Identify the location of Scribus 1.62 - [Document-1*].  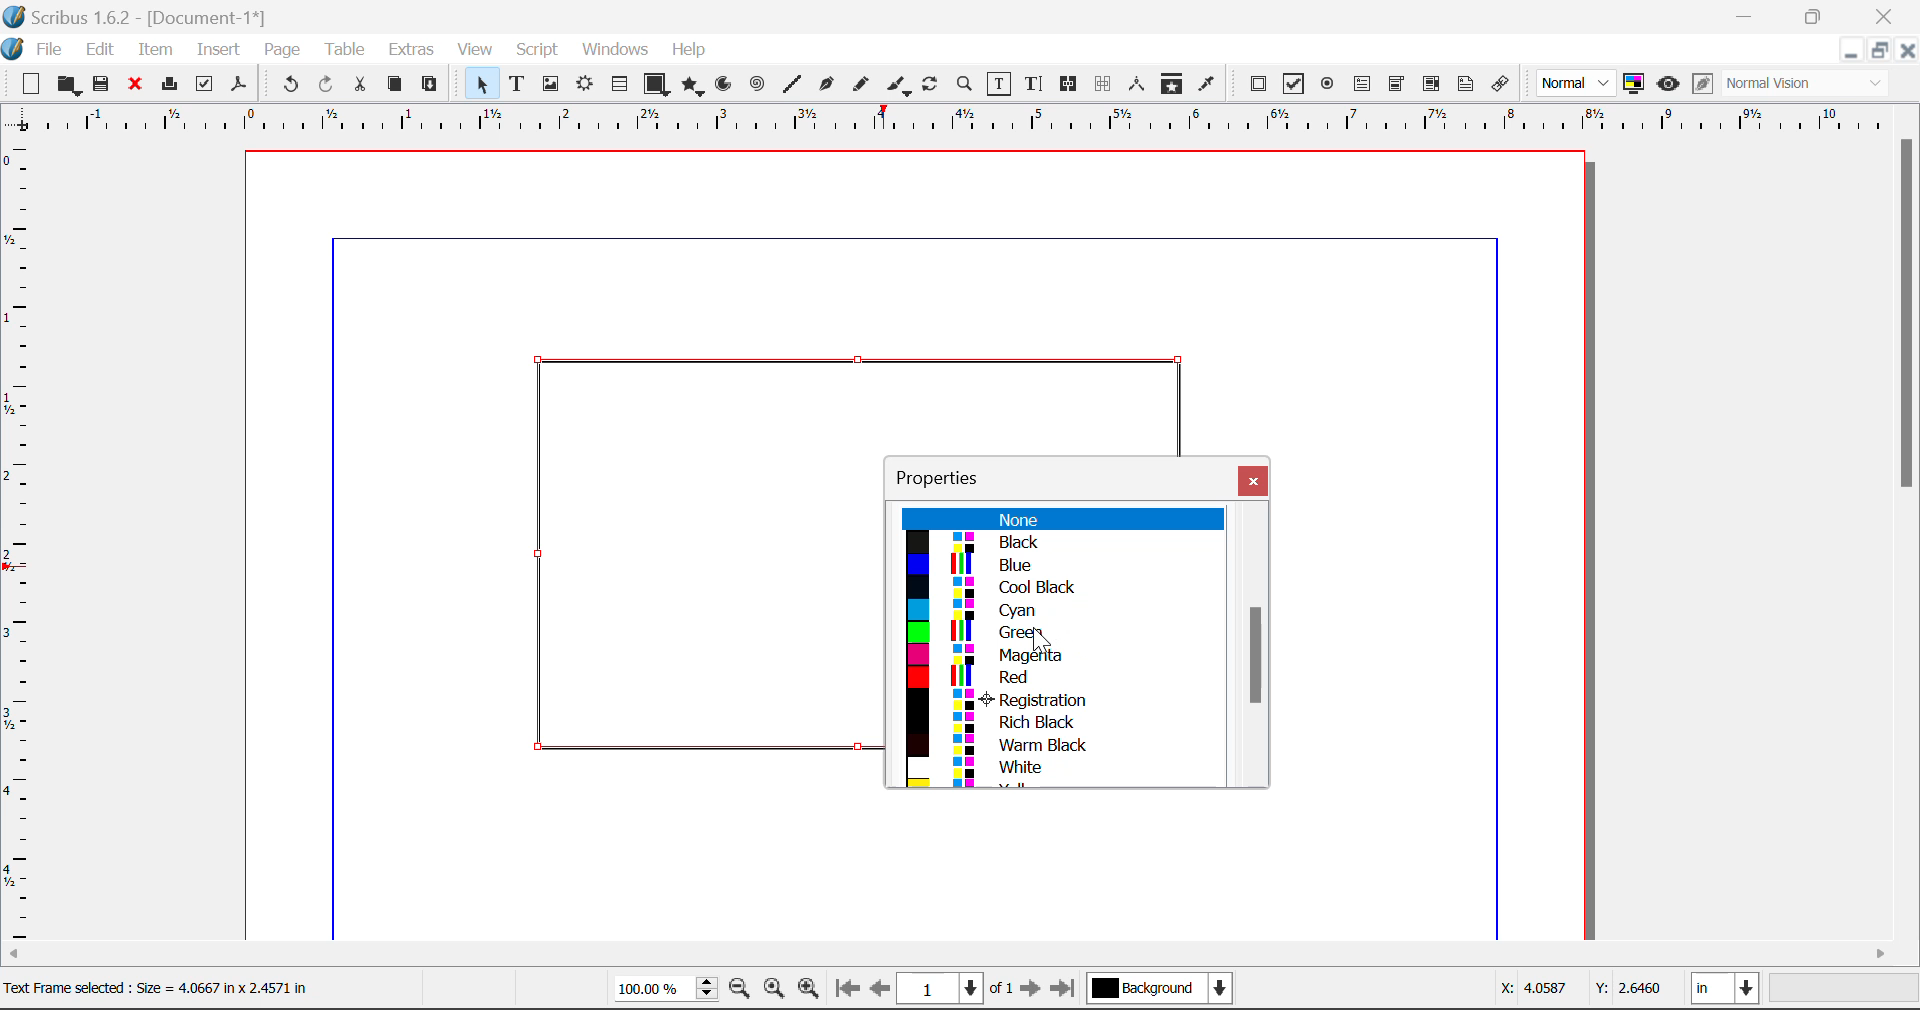
(144, 14).